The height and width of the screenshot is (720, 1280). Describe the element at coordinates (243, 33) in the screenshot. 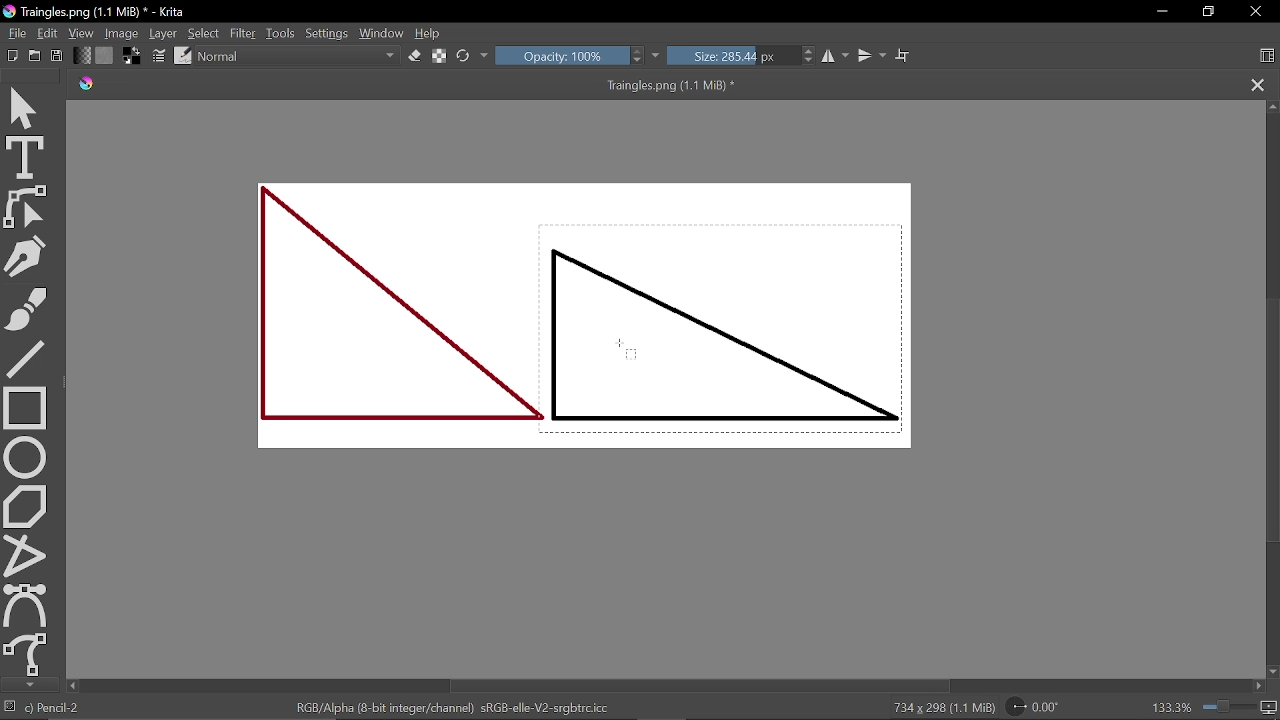

I see `Filter` at that location.